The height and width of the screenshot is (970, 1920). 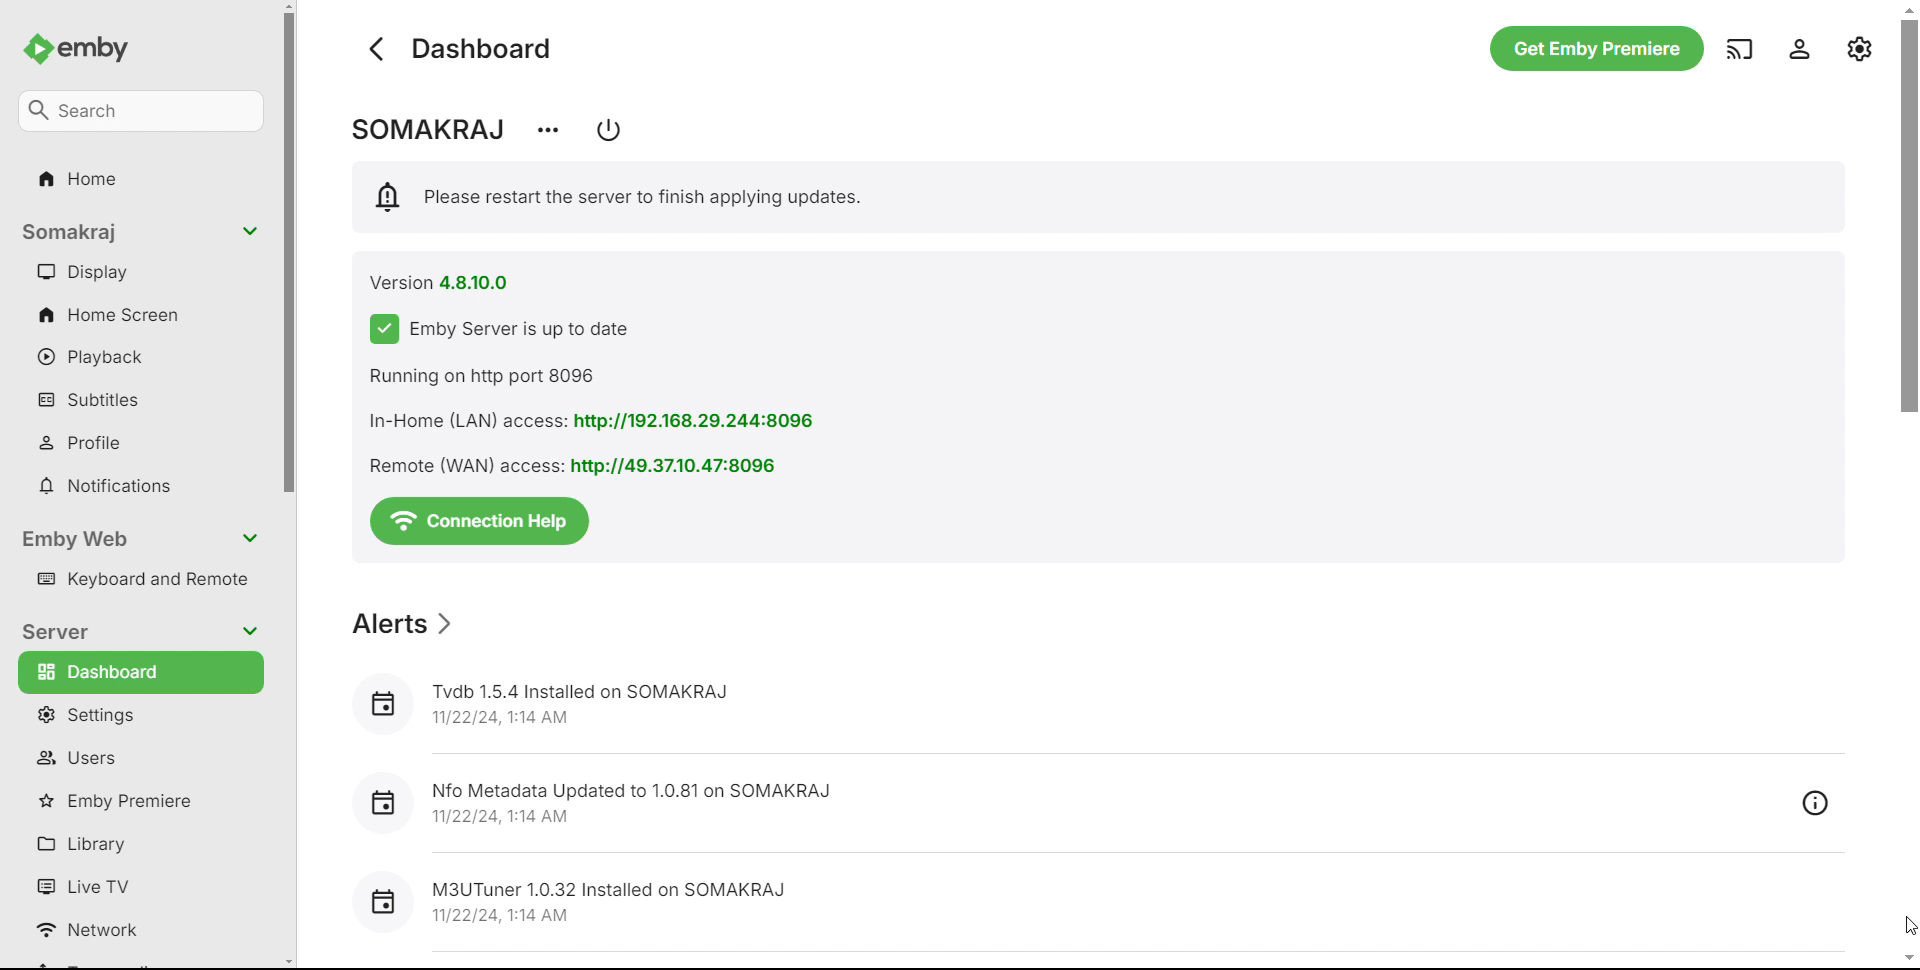 I want to click on  http://192.168.29.244:8096, so click(x=699, y=422).